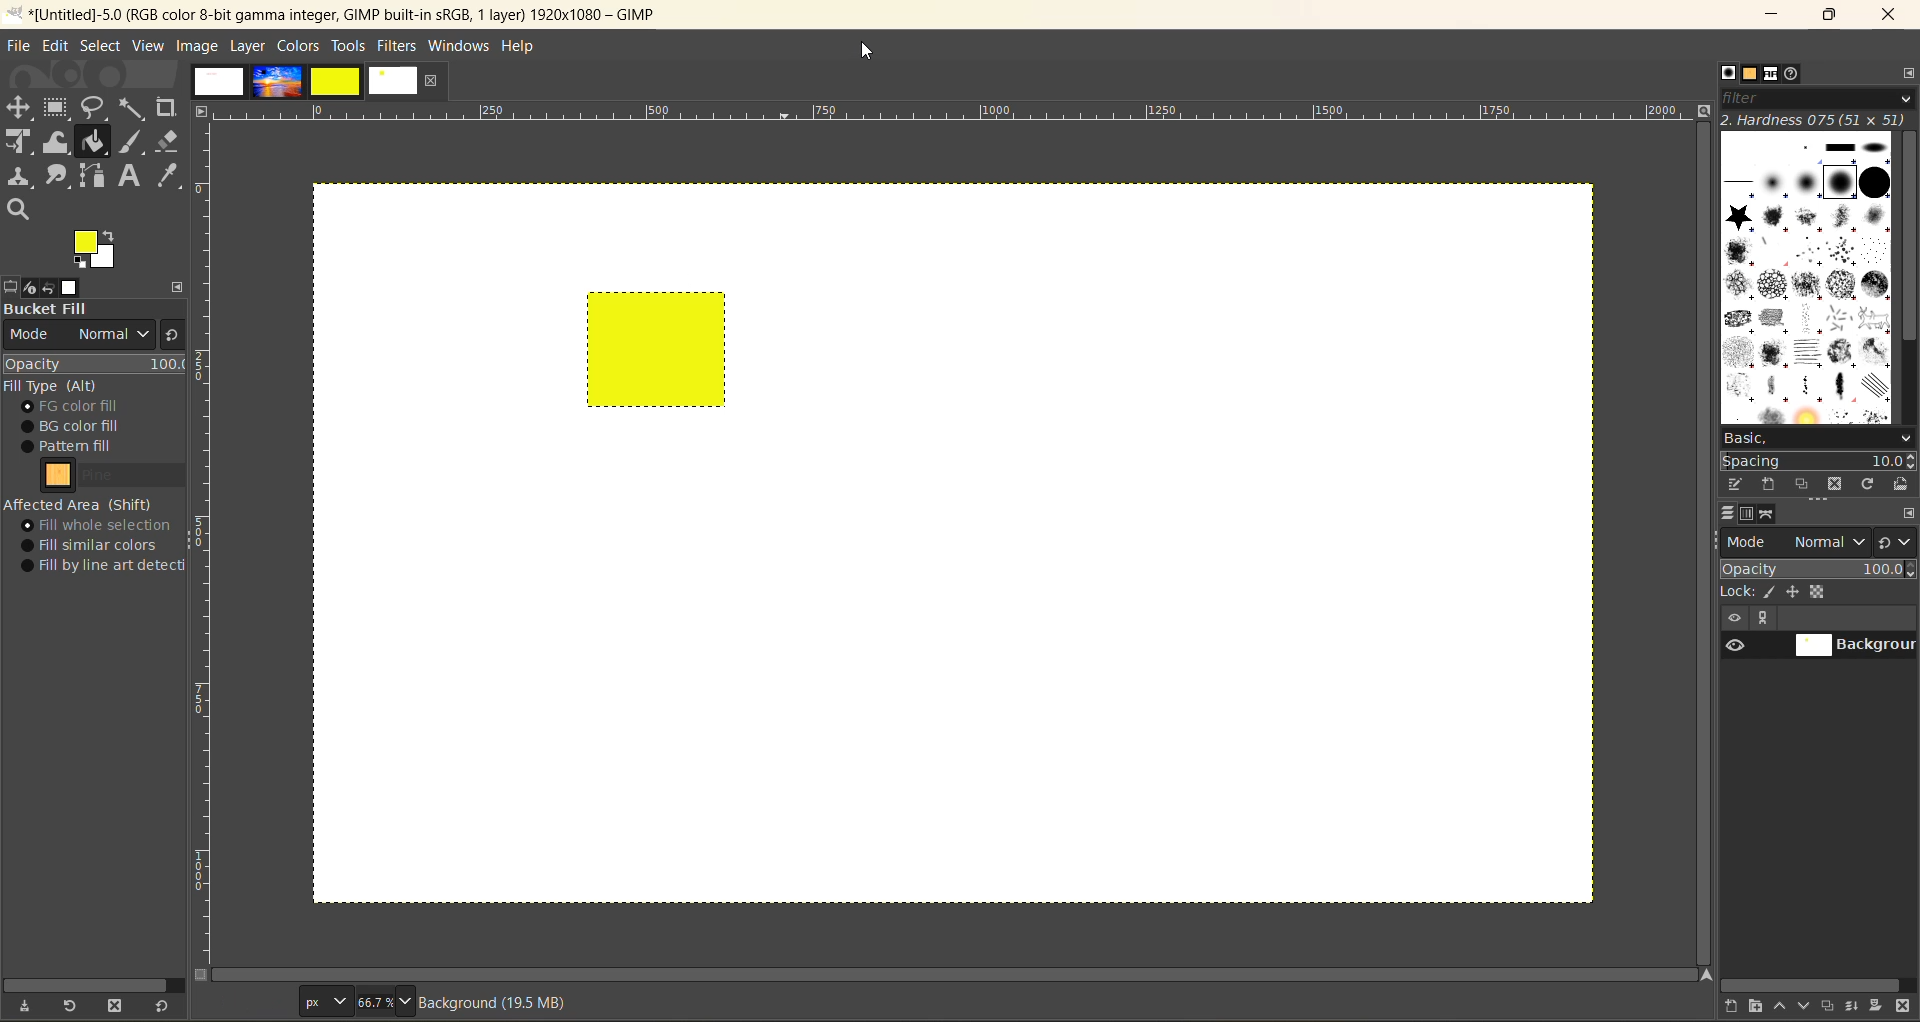 The image size is (1920, 1022). Describe the element at coordinates (72, 1007) in the screenshot. I see `restore tool preset` at that location.